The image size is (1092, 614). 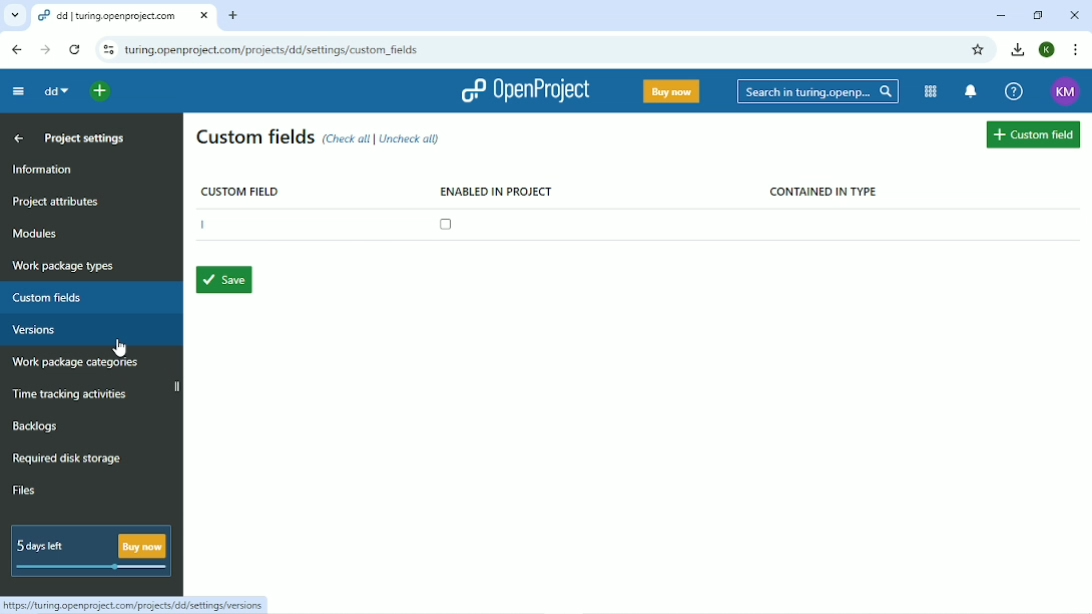 I want to click on Work package types, so click(x=64, y=267).